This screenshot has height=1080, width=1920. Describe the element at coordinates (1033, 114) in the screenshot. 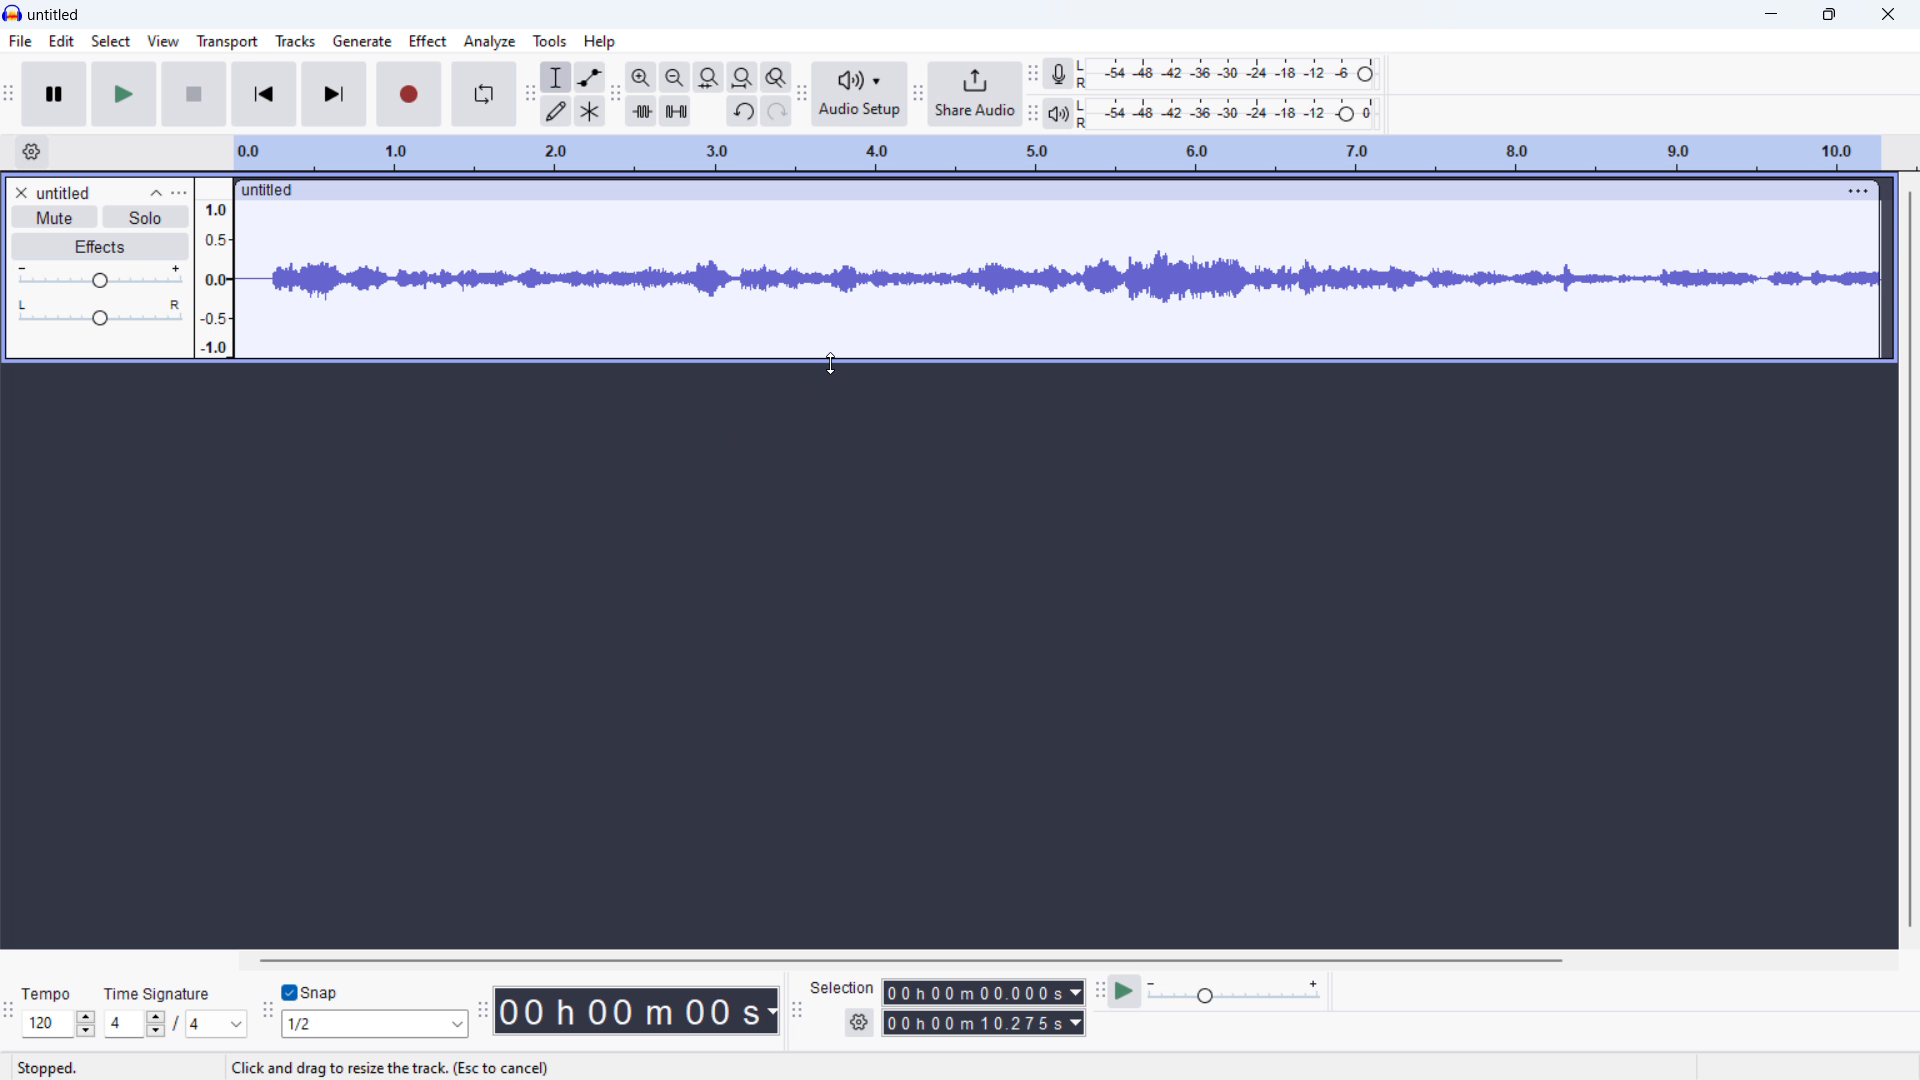

I see `playback meter toolbar` at that location.